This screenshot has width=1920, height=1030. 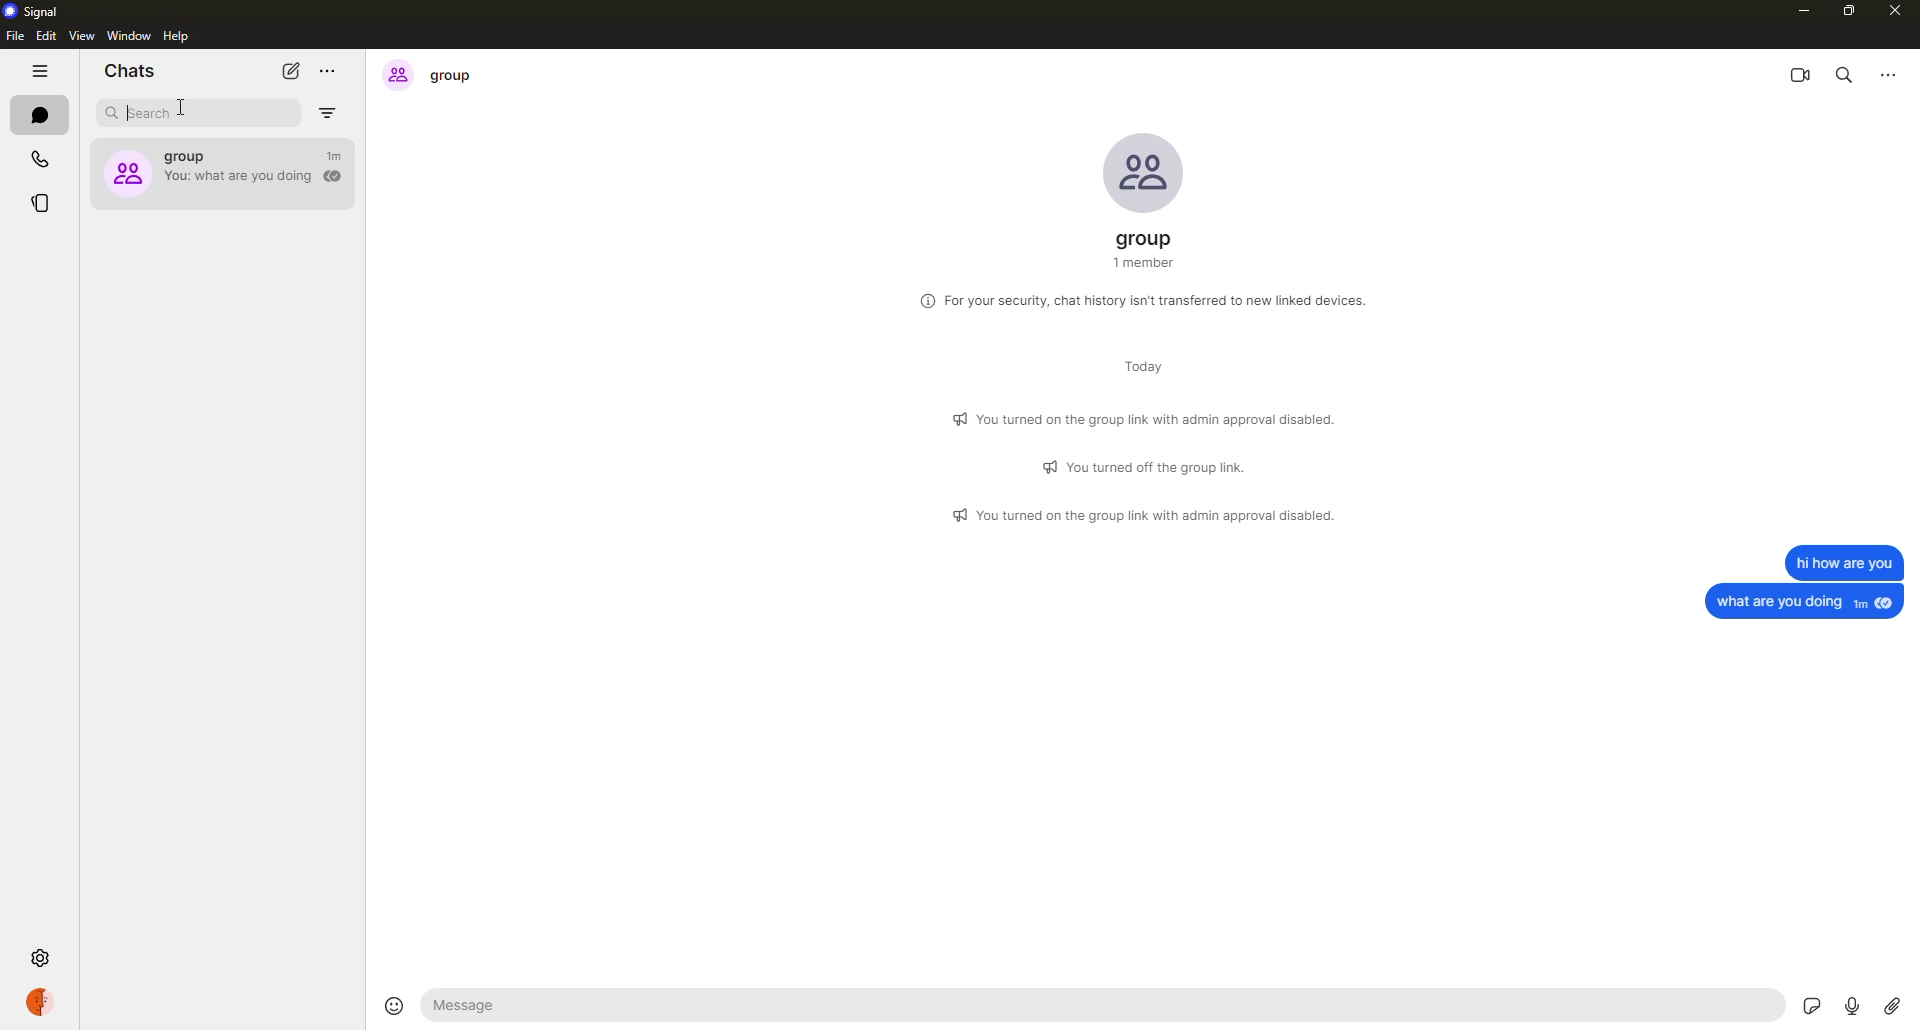 I want to click on minimize, so click(x=1798, y=10).